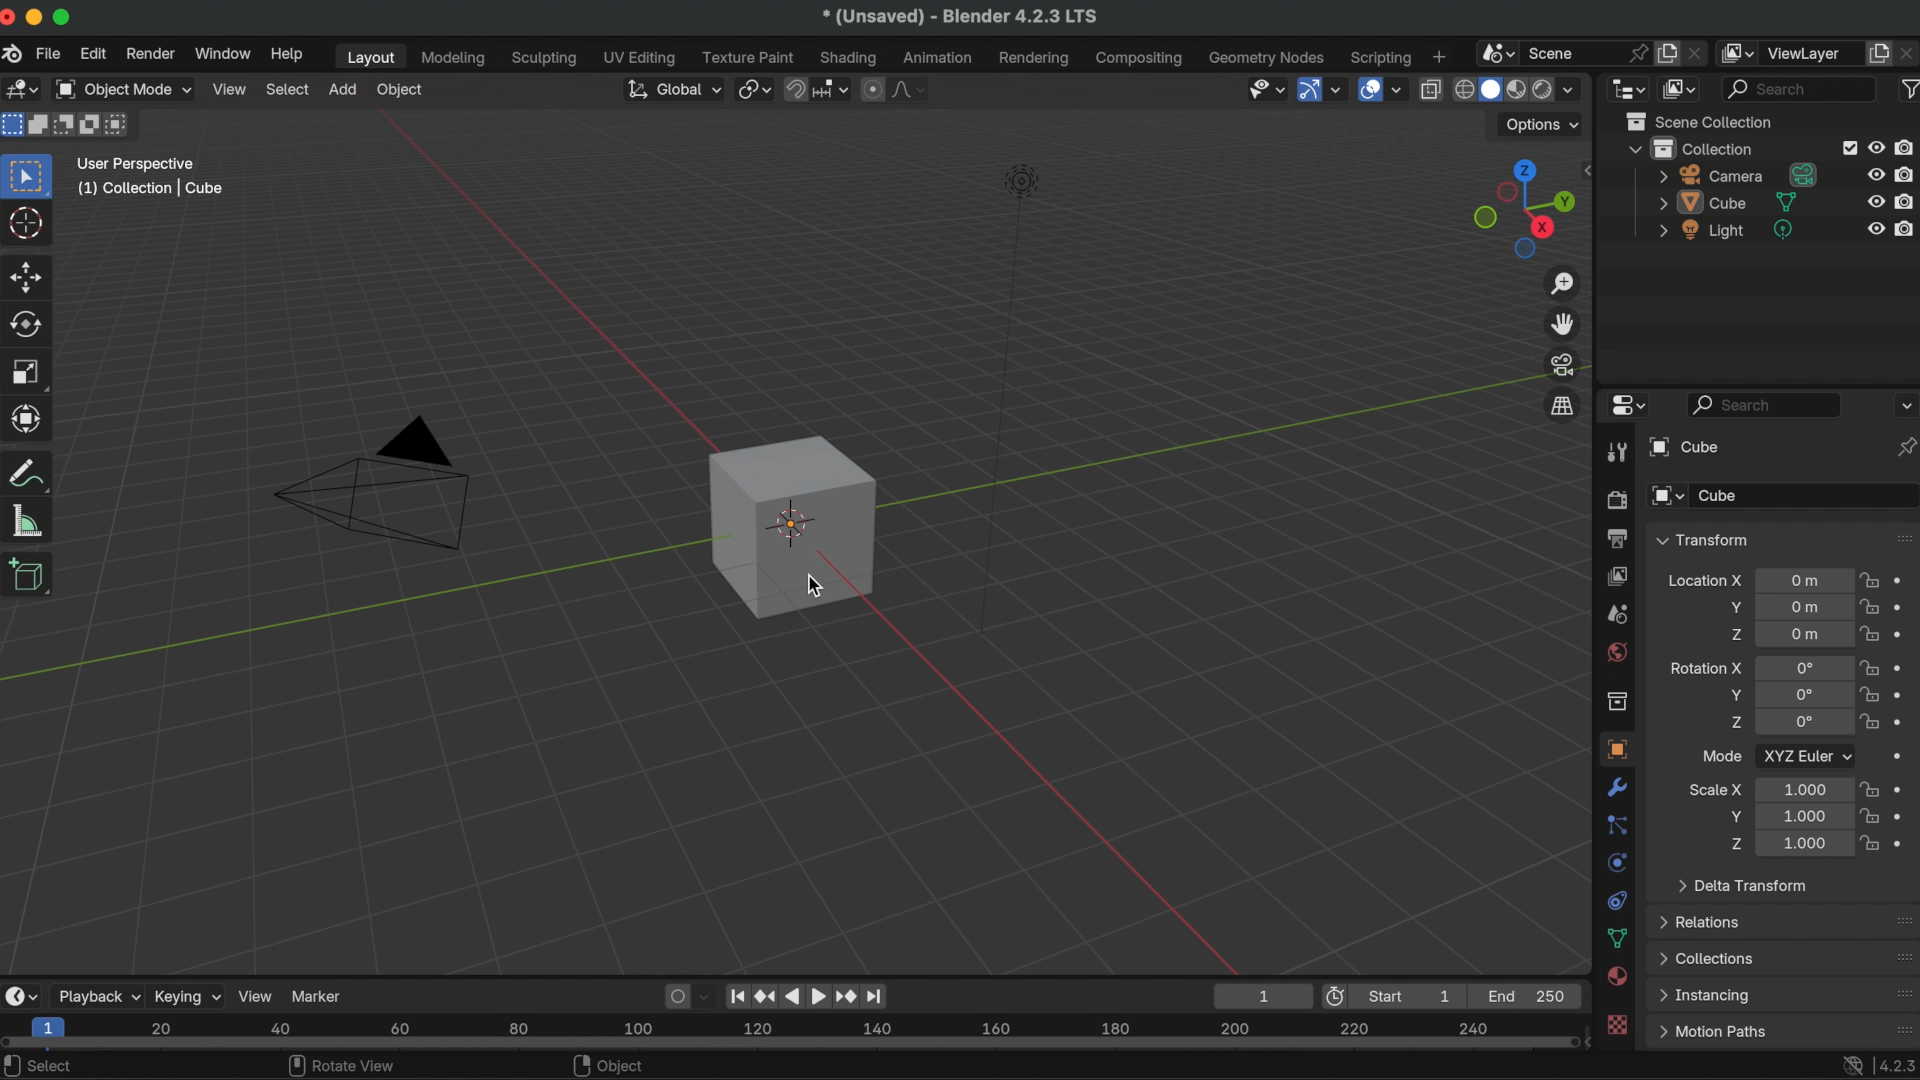 The height and width of the screenshot is (1080, 1920). Describe the element at coordinates (1564, 364) in the screenshot. I see `toggle camera view` at that location.